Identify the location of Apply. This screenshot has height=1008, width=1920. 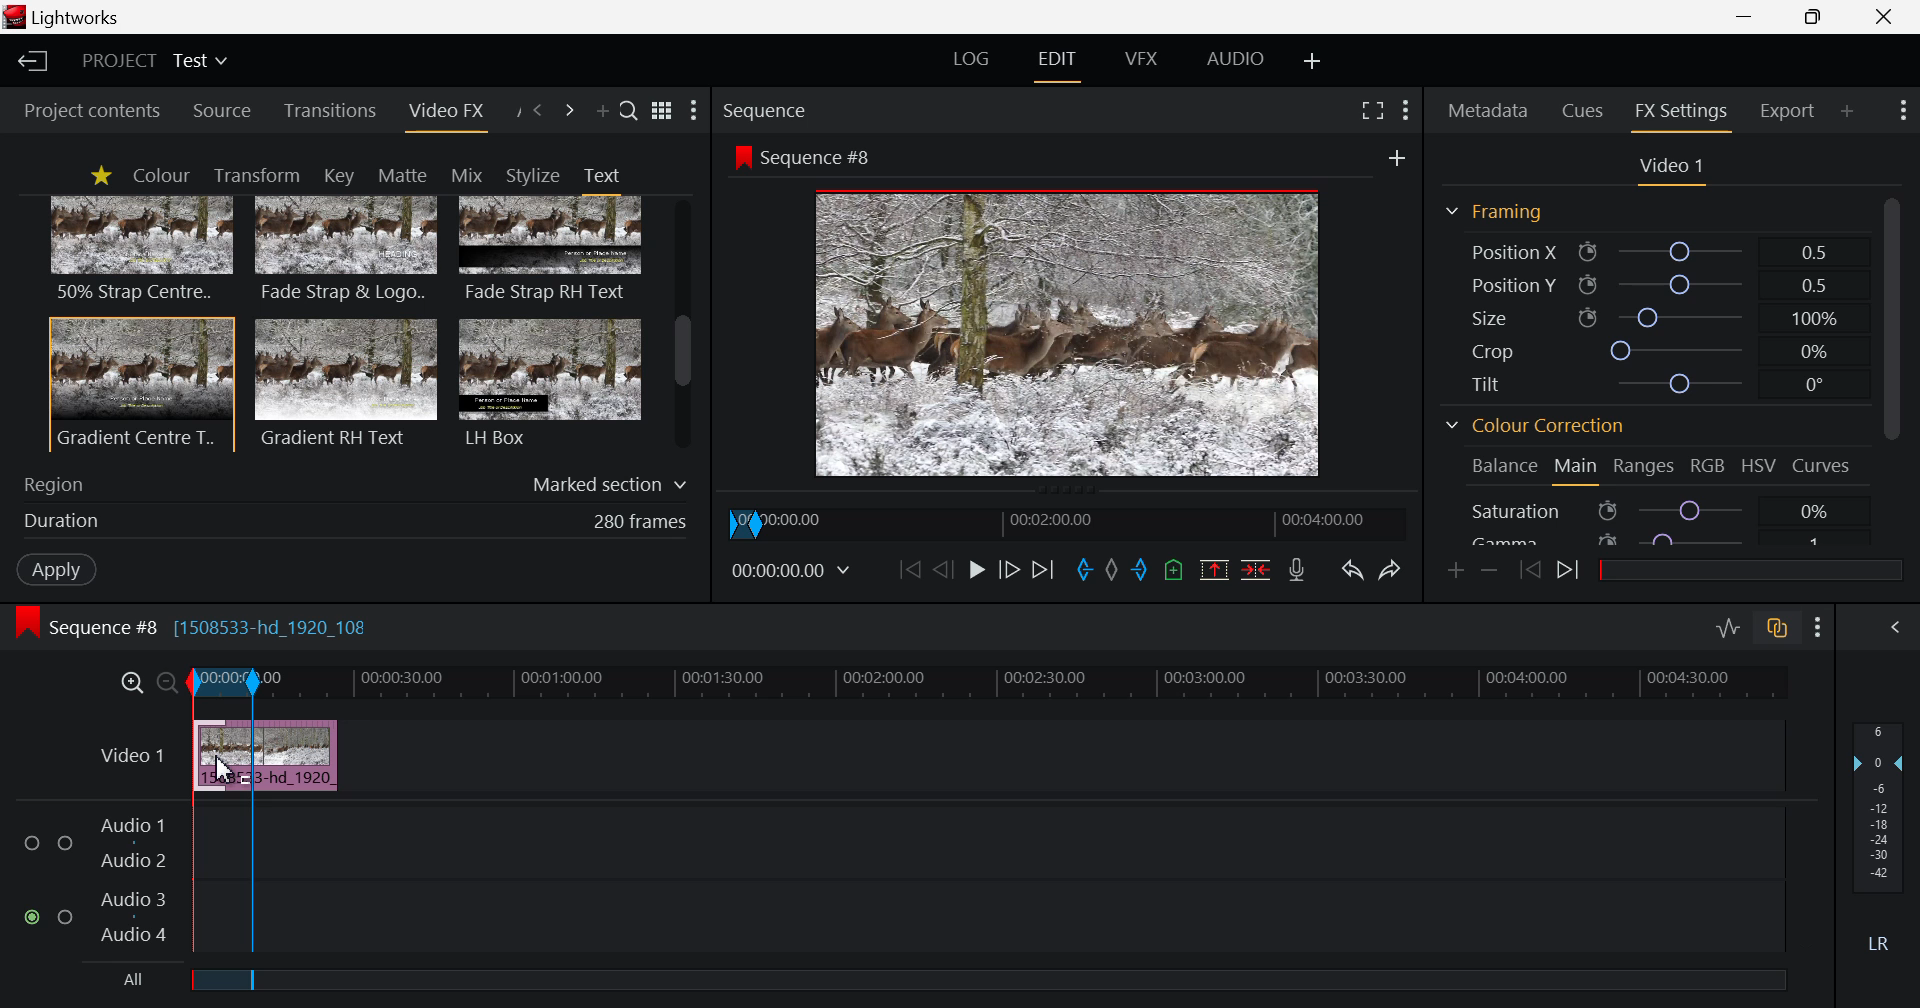
(52, 567).